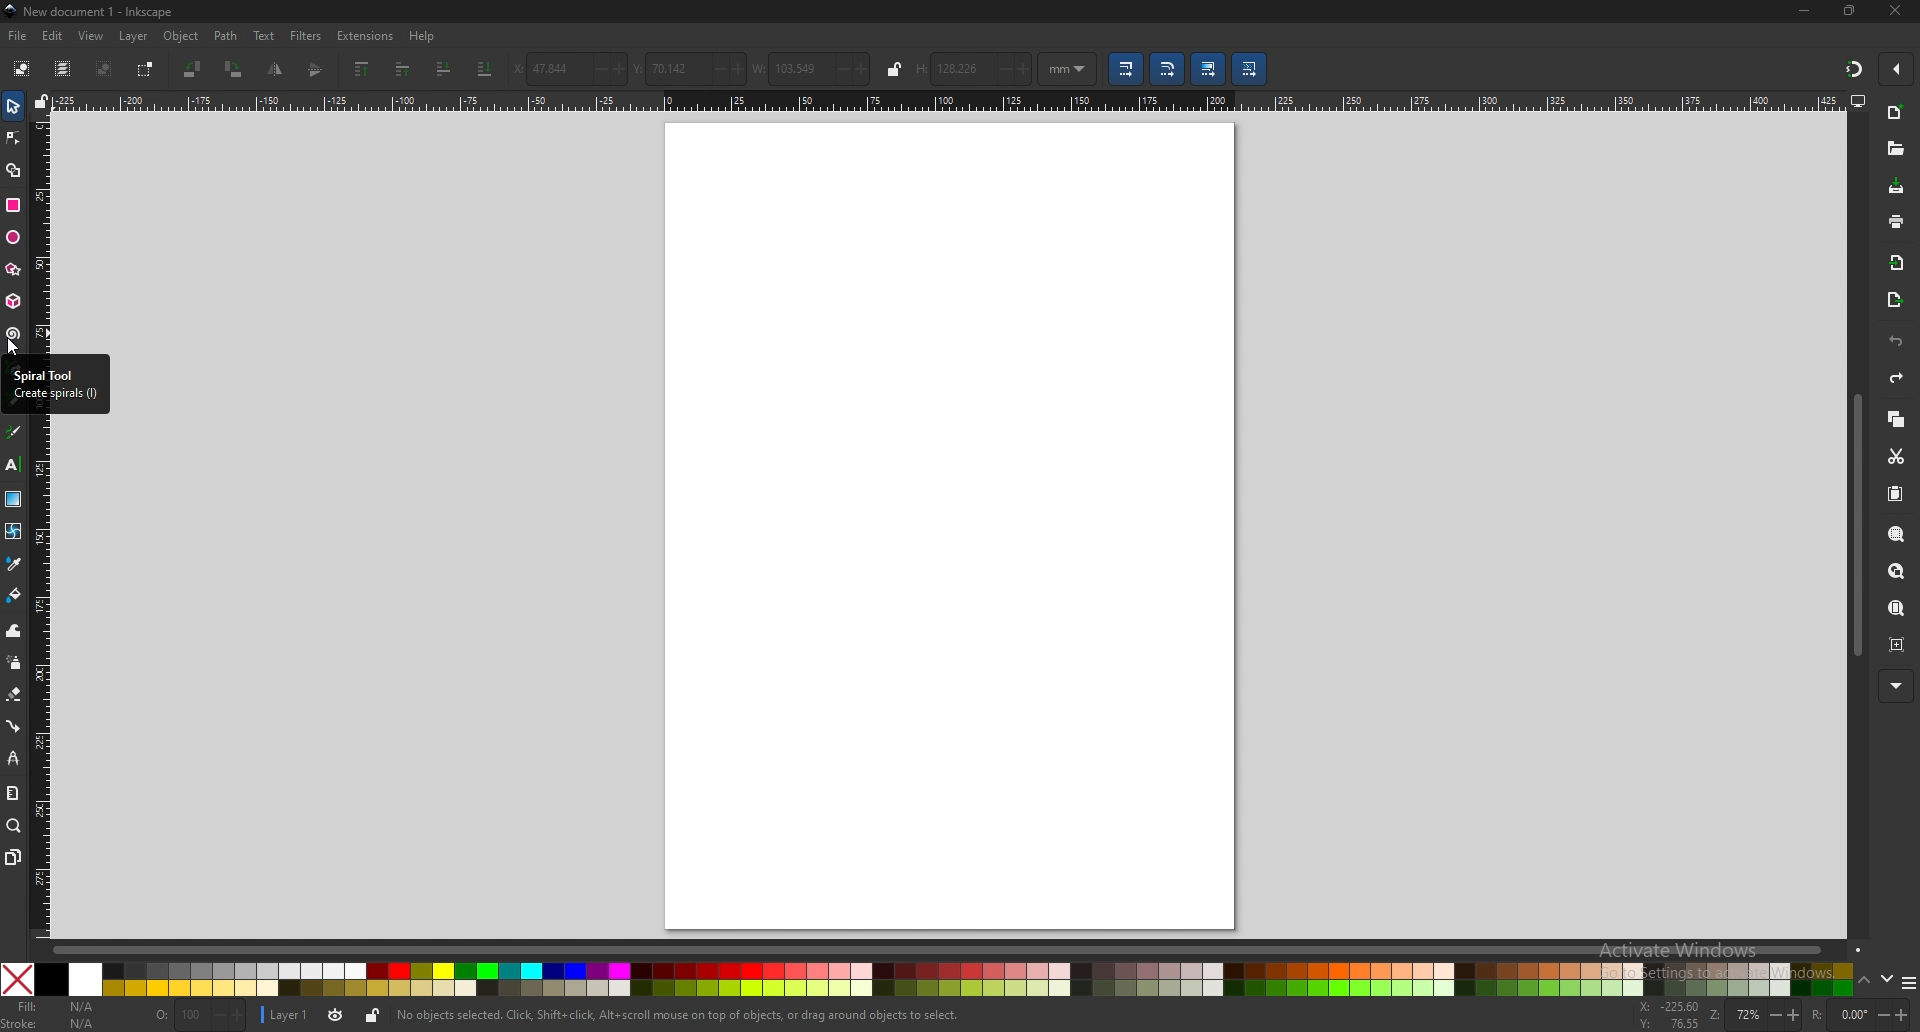 The image size is (1920, 1032). Describe the element at coordinates (13, 303) in the screenshot. I see `3d box` at that location.